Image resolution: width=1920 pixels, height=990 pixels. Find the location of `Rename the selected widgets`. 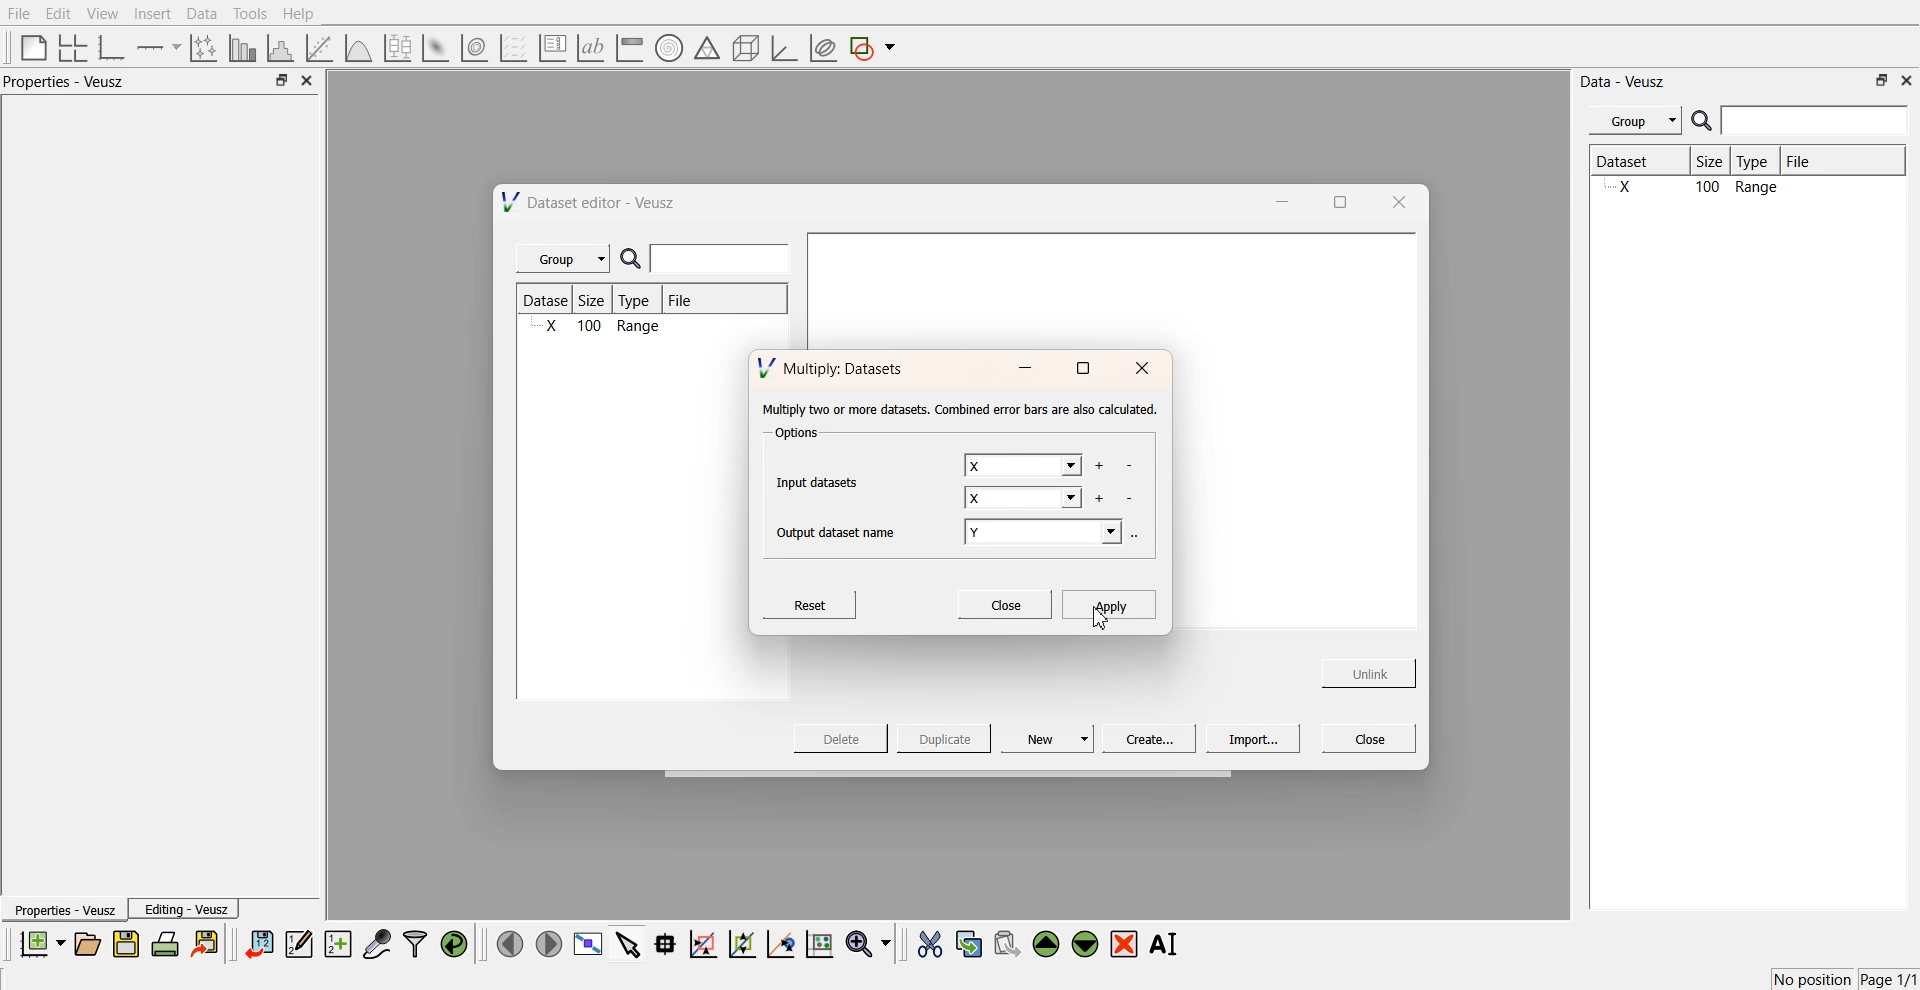

Rename the selected widgets is located at coordinates (1168, 944).